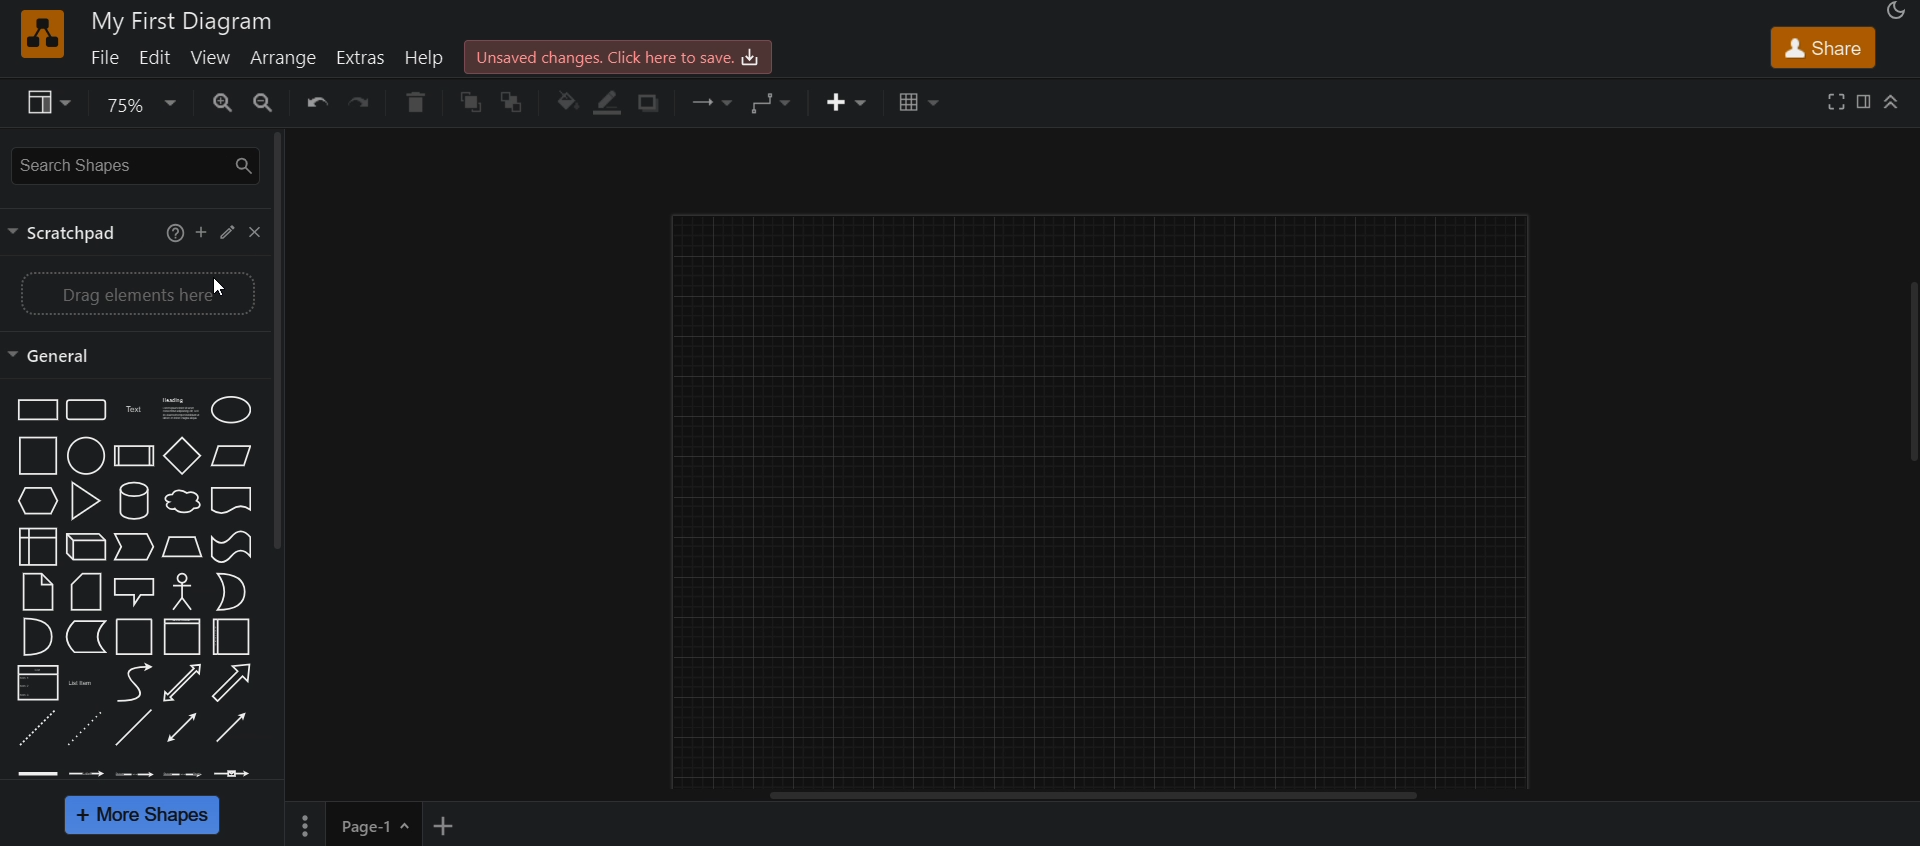 The height and width of the screenshot is (846, 1920). I want to click on view, so click(213, 60).